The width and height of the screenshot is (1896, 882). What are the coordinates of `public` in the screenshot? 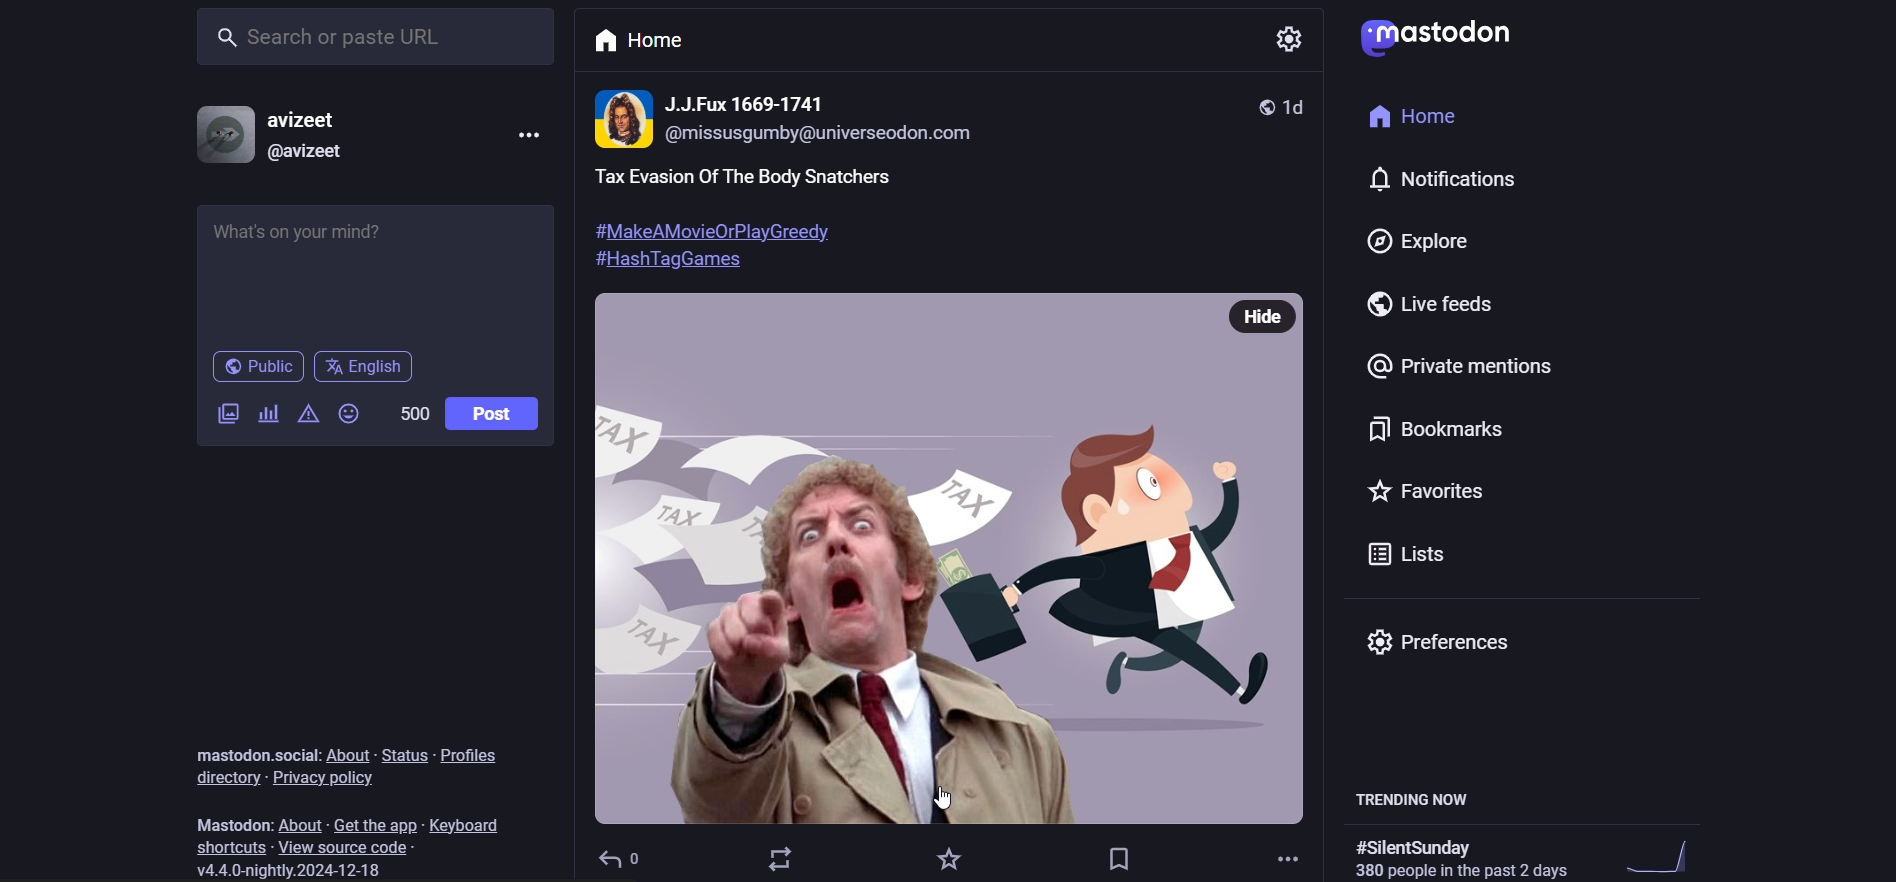 It's located at (259, 367).